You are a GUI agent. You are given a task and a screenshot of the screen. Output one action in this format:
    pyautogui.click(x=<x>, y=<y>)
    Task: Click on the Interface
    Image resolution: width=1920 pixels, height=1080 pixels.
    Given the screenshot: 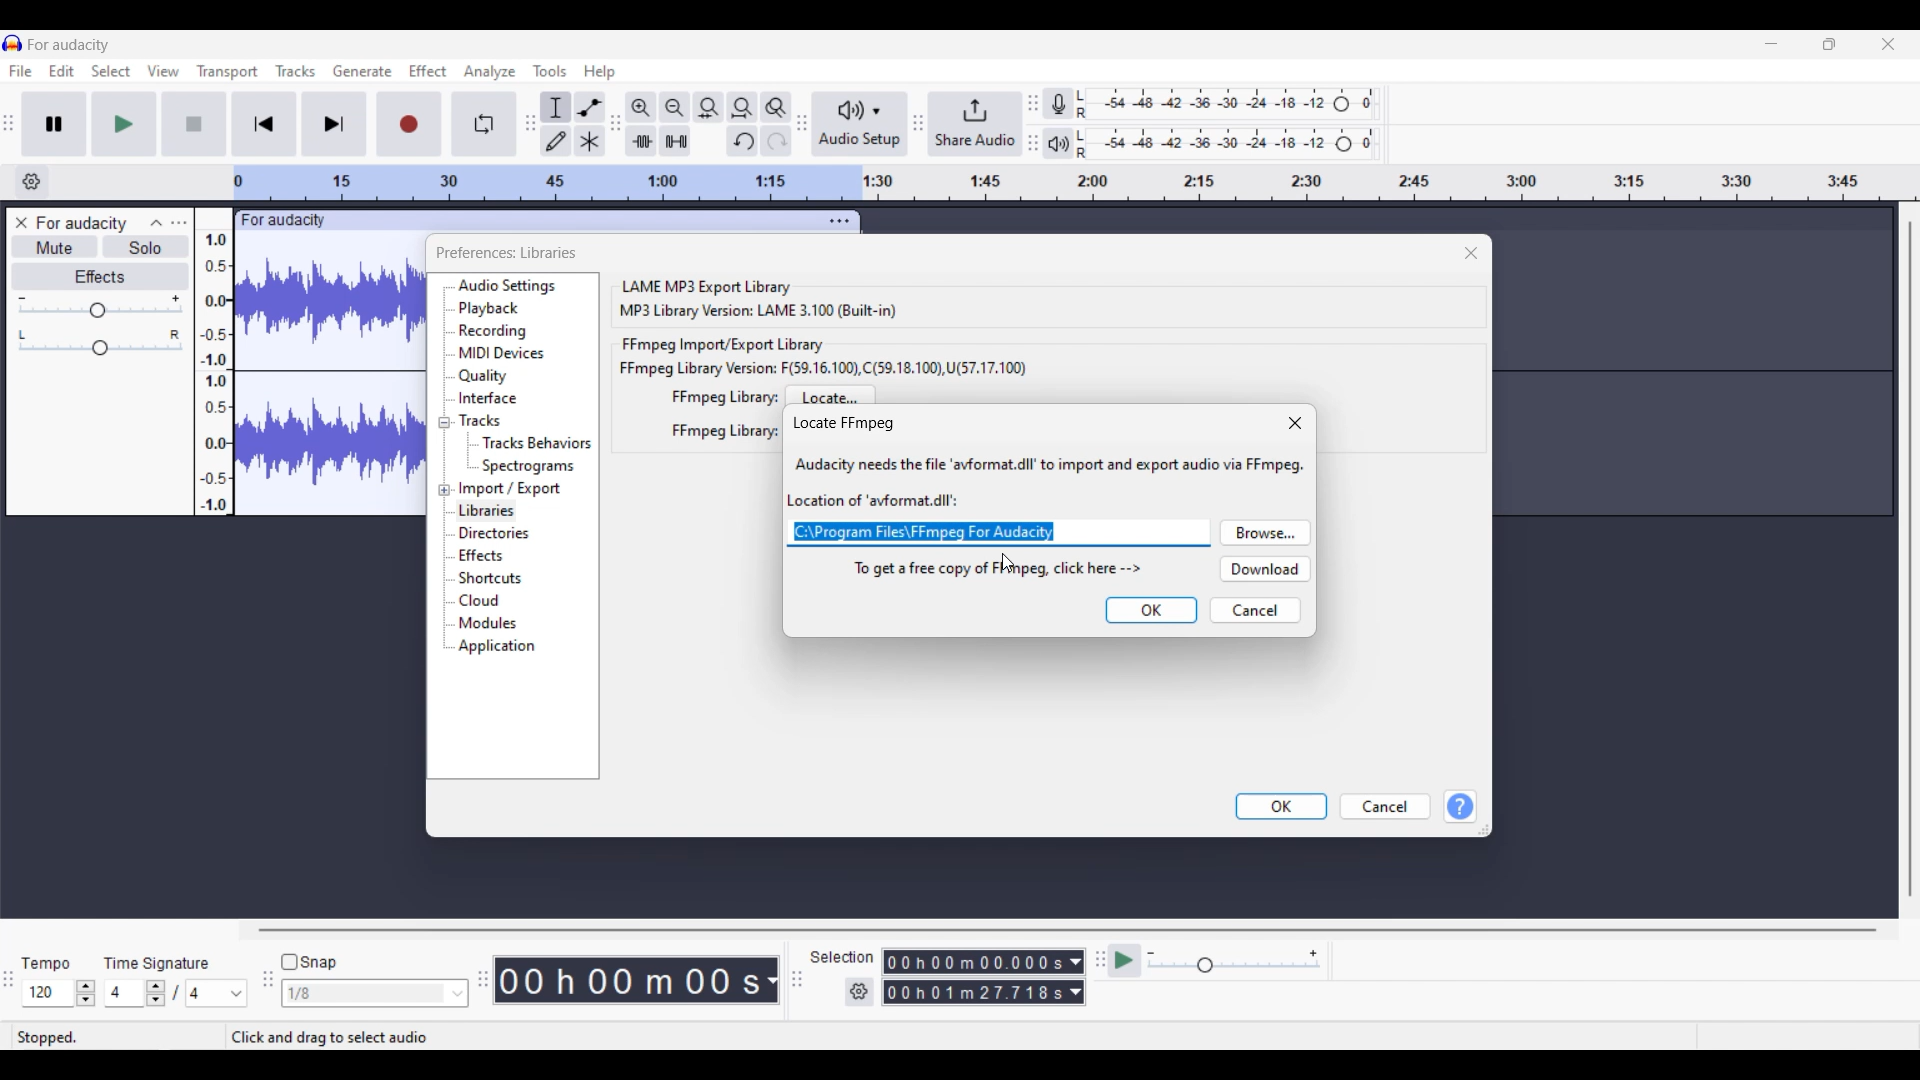 What is the action you would take?
    pyautogui.click(x=488, y=398)
    